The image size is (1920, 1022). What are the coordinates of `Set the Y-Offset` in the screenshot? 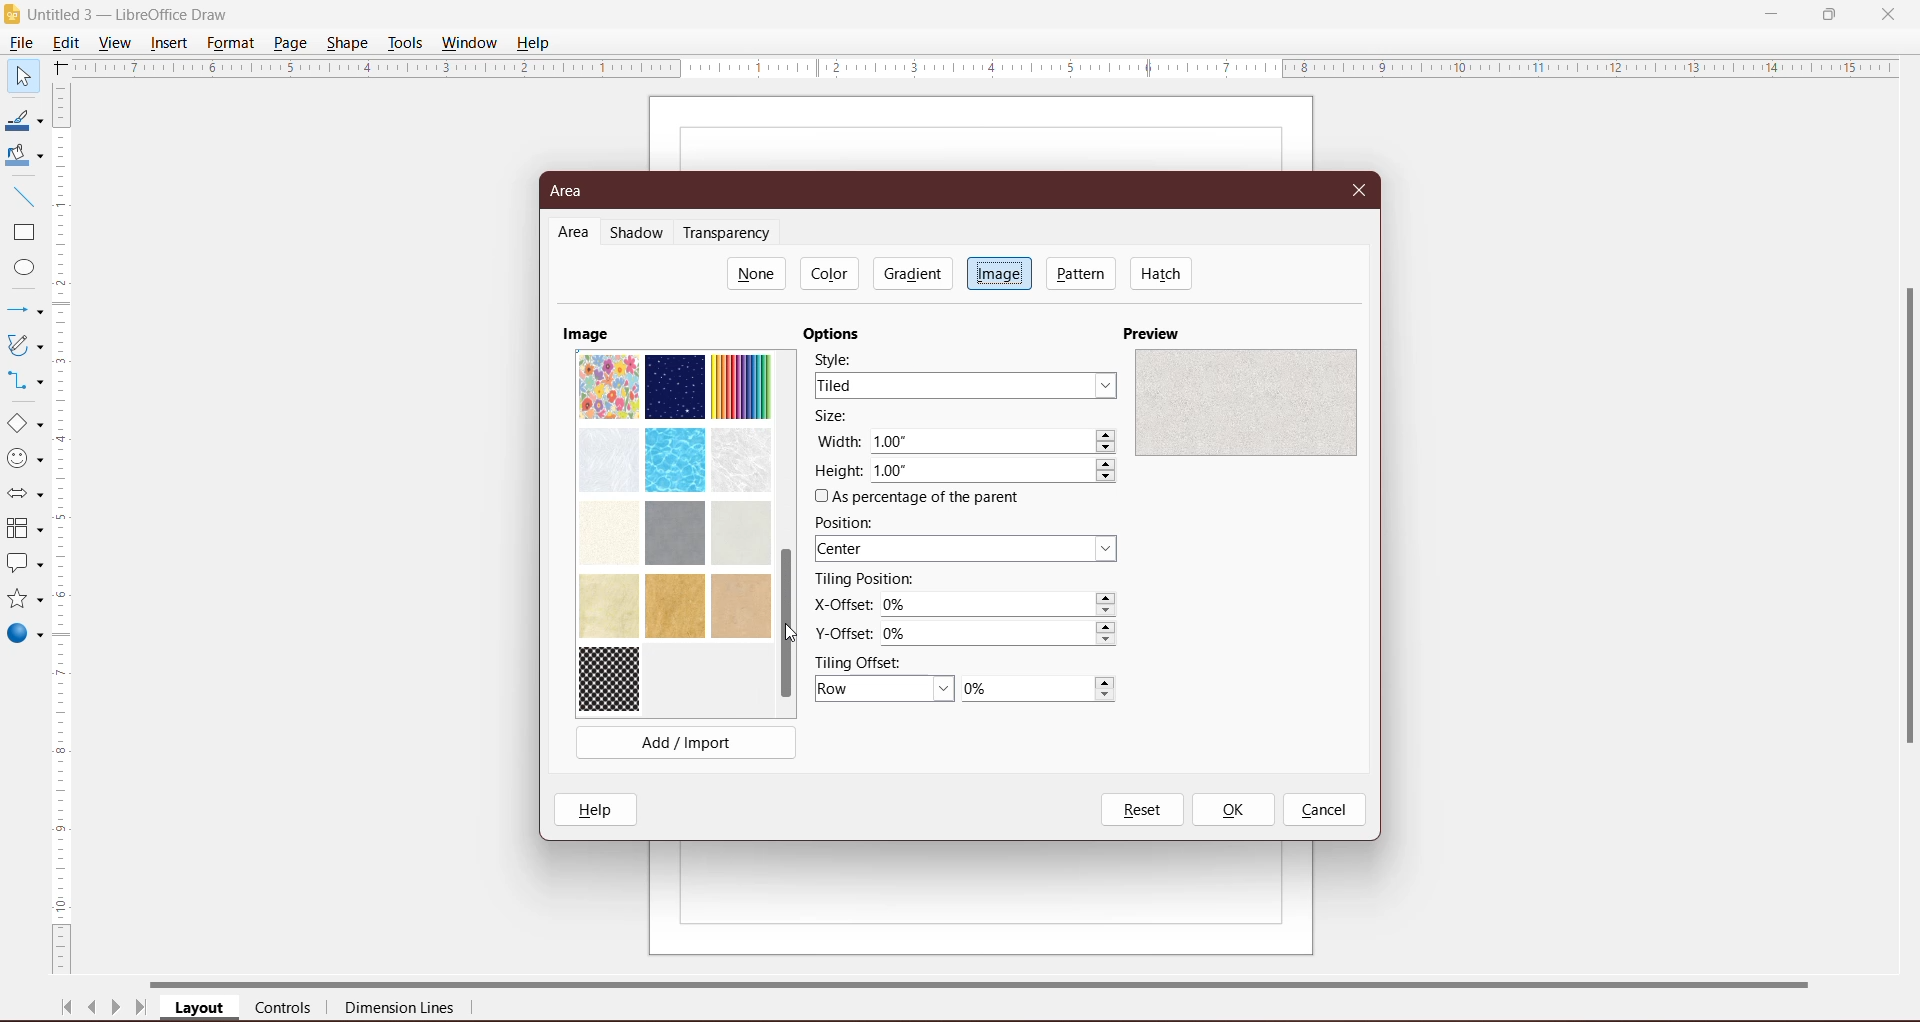 It's located at (1004, 634).